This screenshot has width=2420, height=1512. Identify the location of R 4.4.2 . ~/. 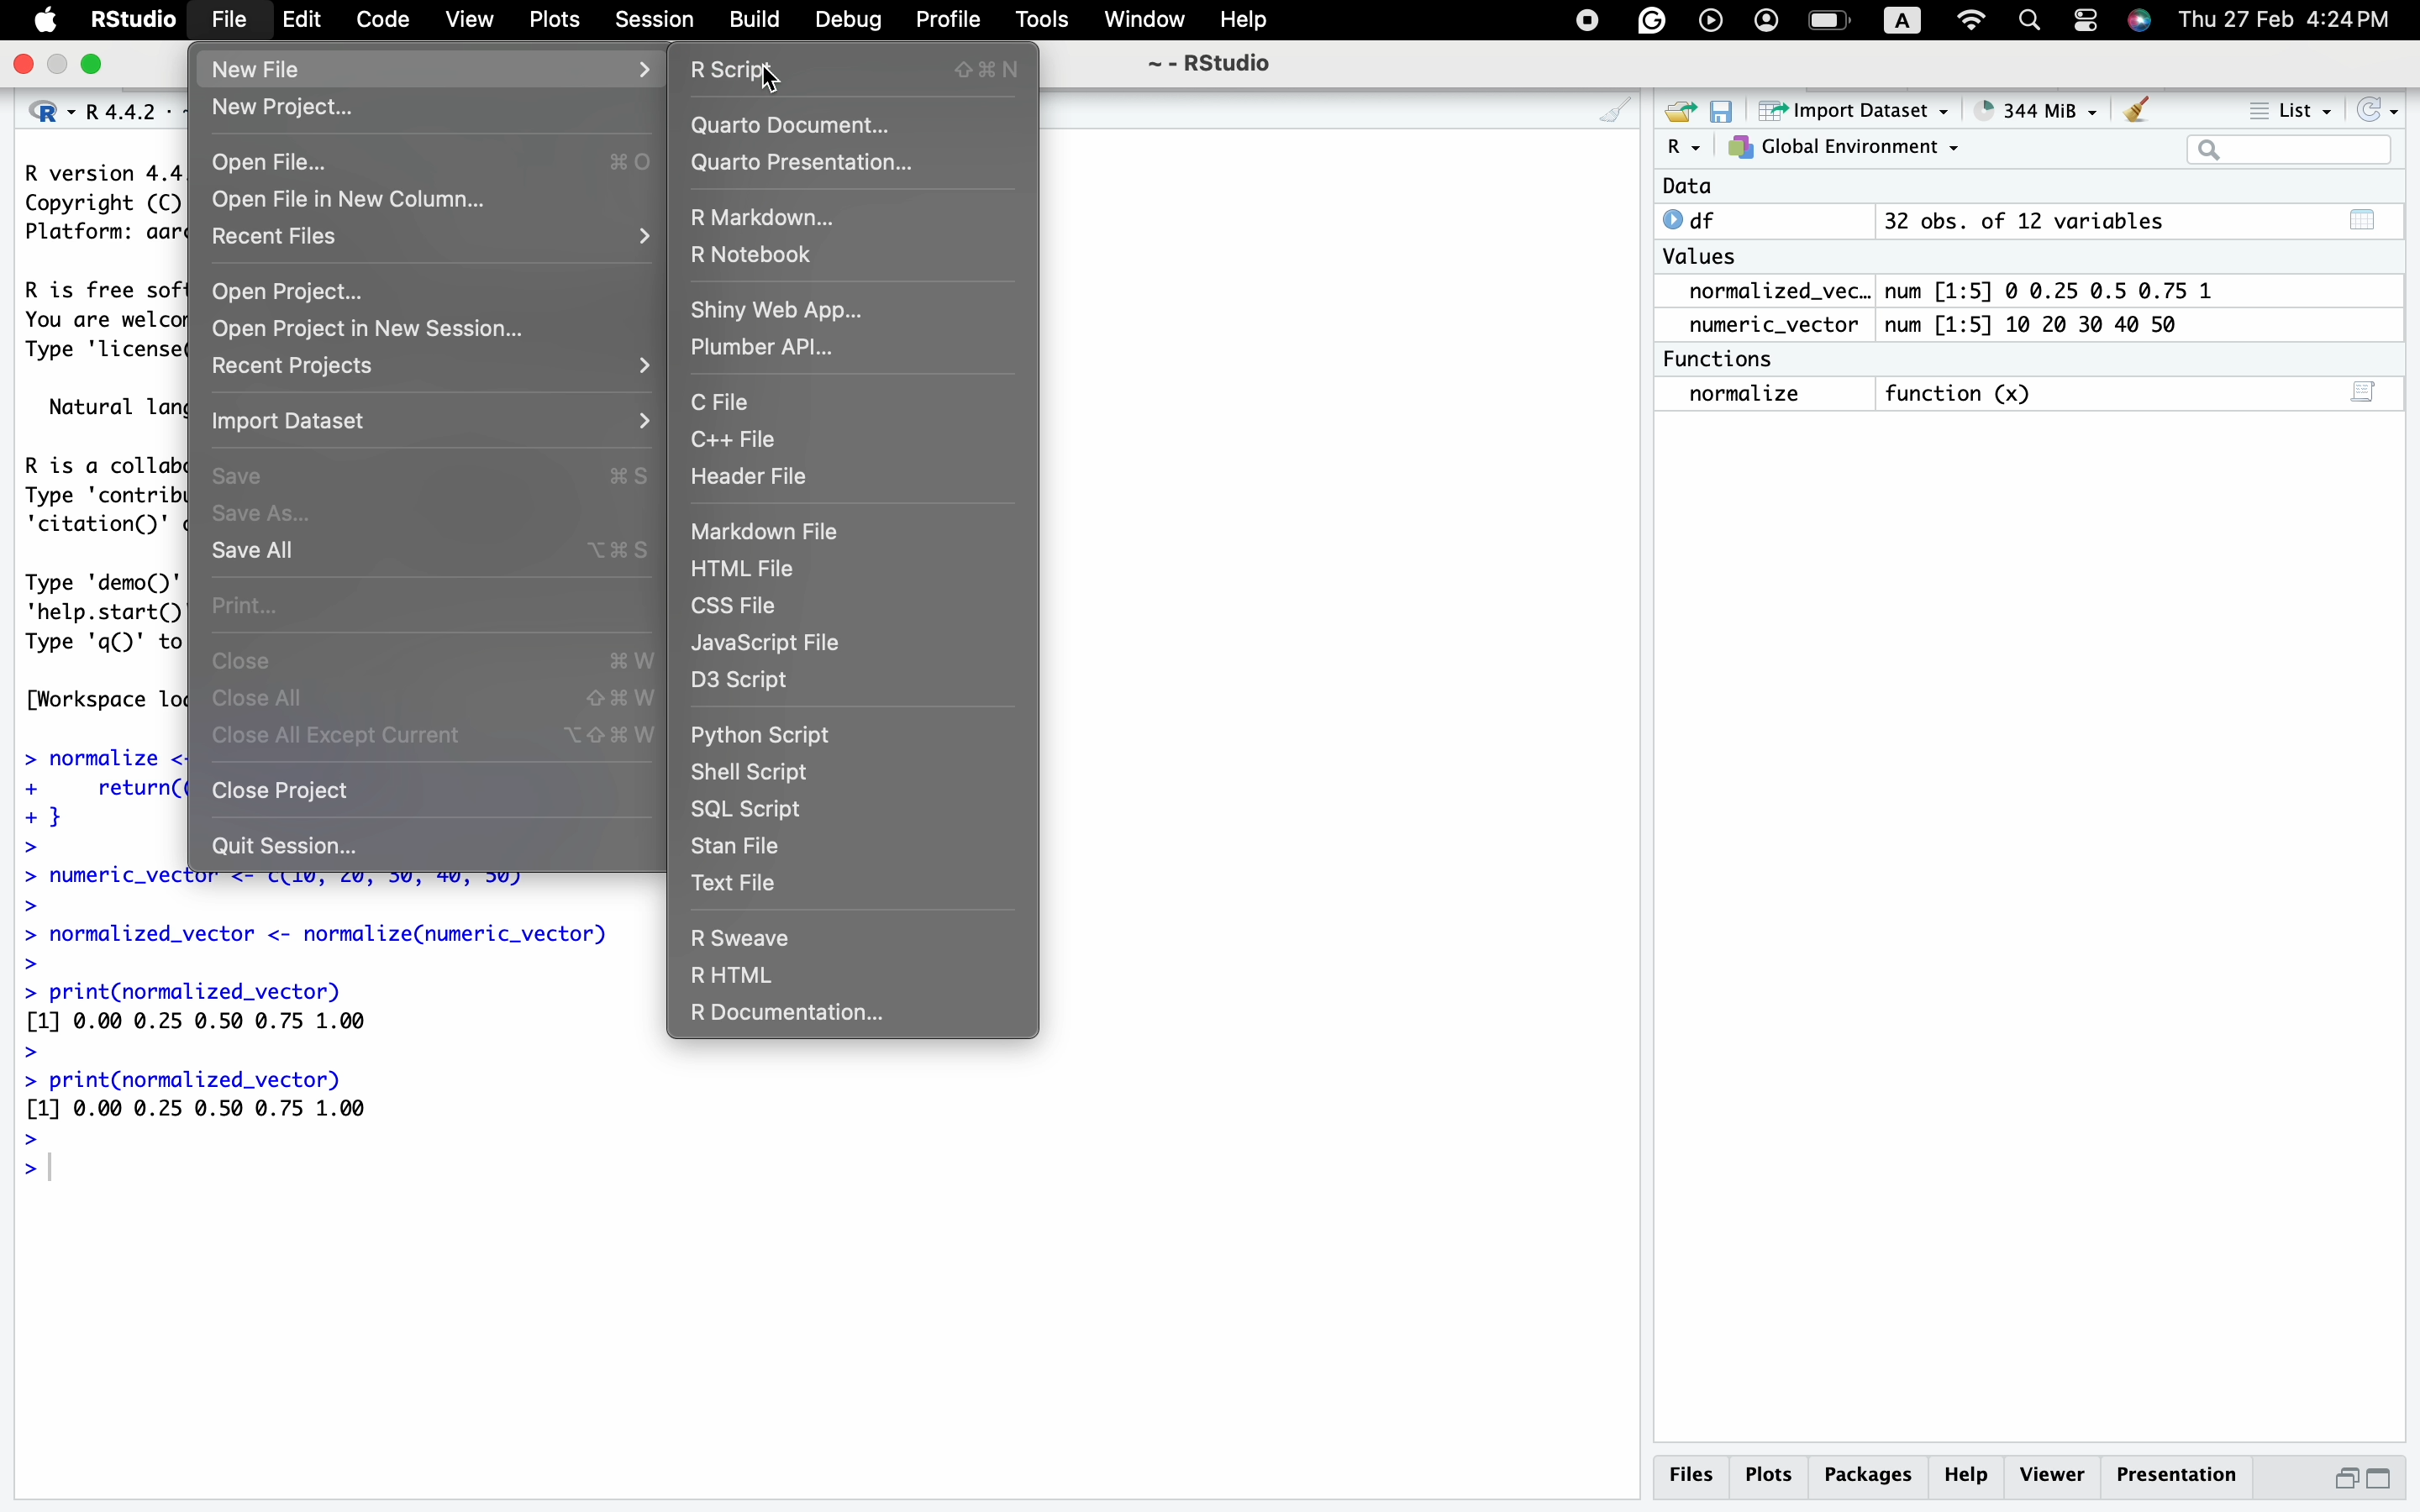
(129, 112).